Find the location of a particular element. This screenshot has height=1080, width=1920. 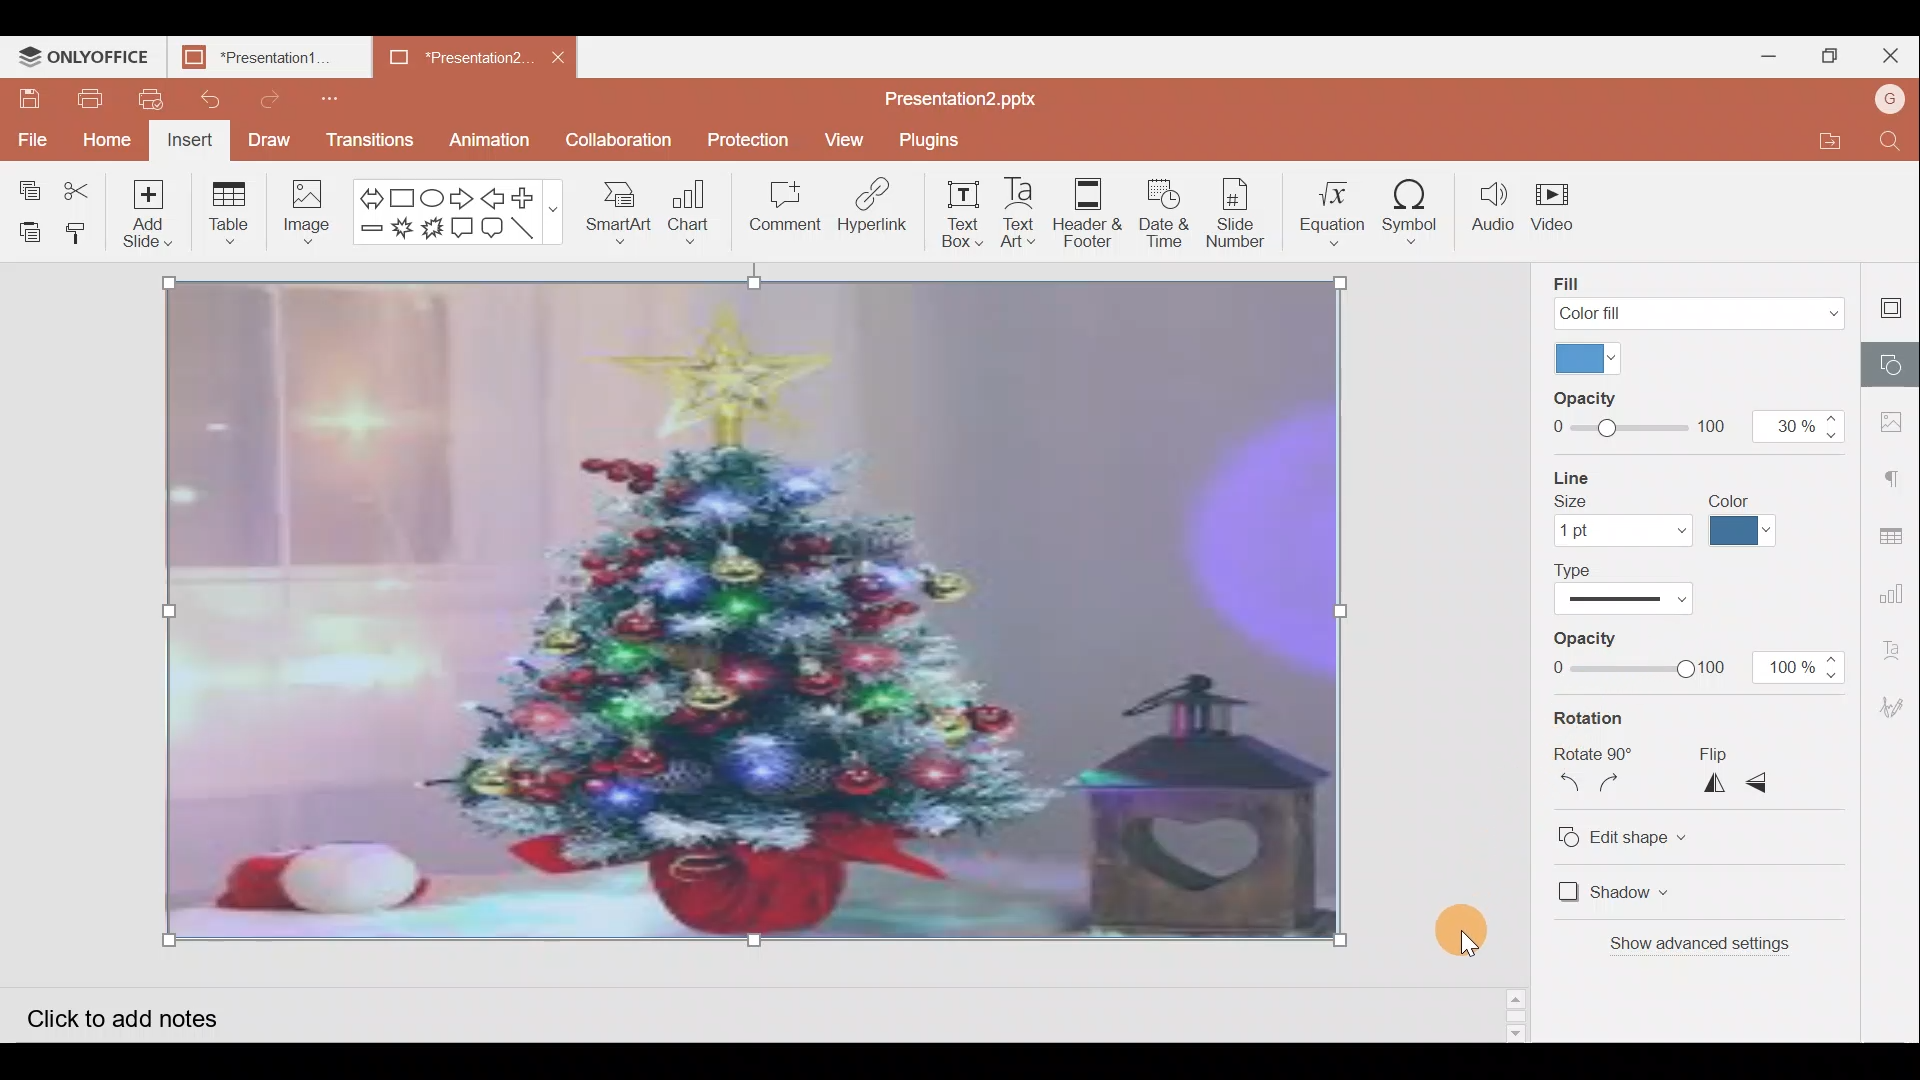

Collaboration is located at coordinates (620, 140).